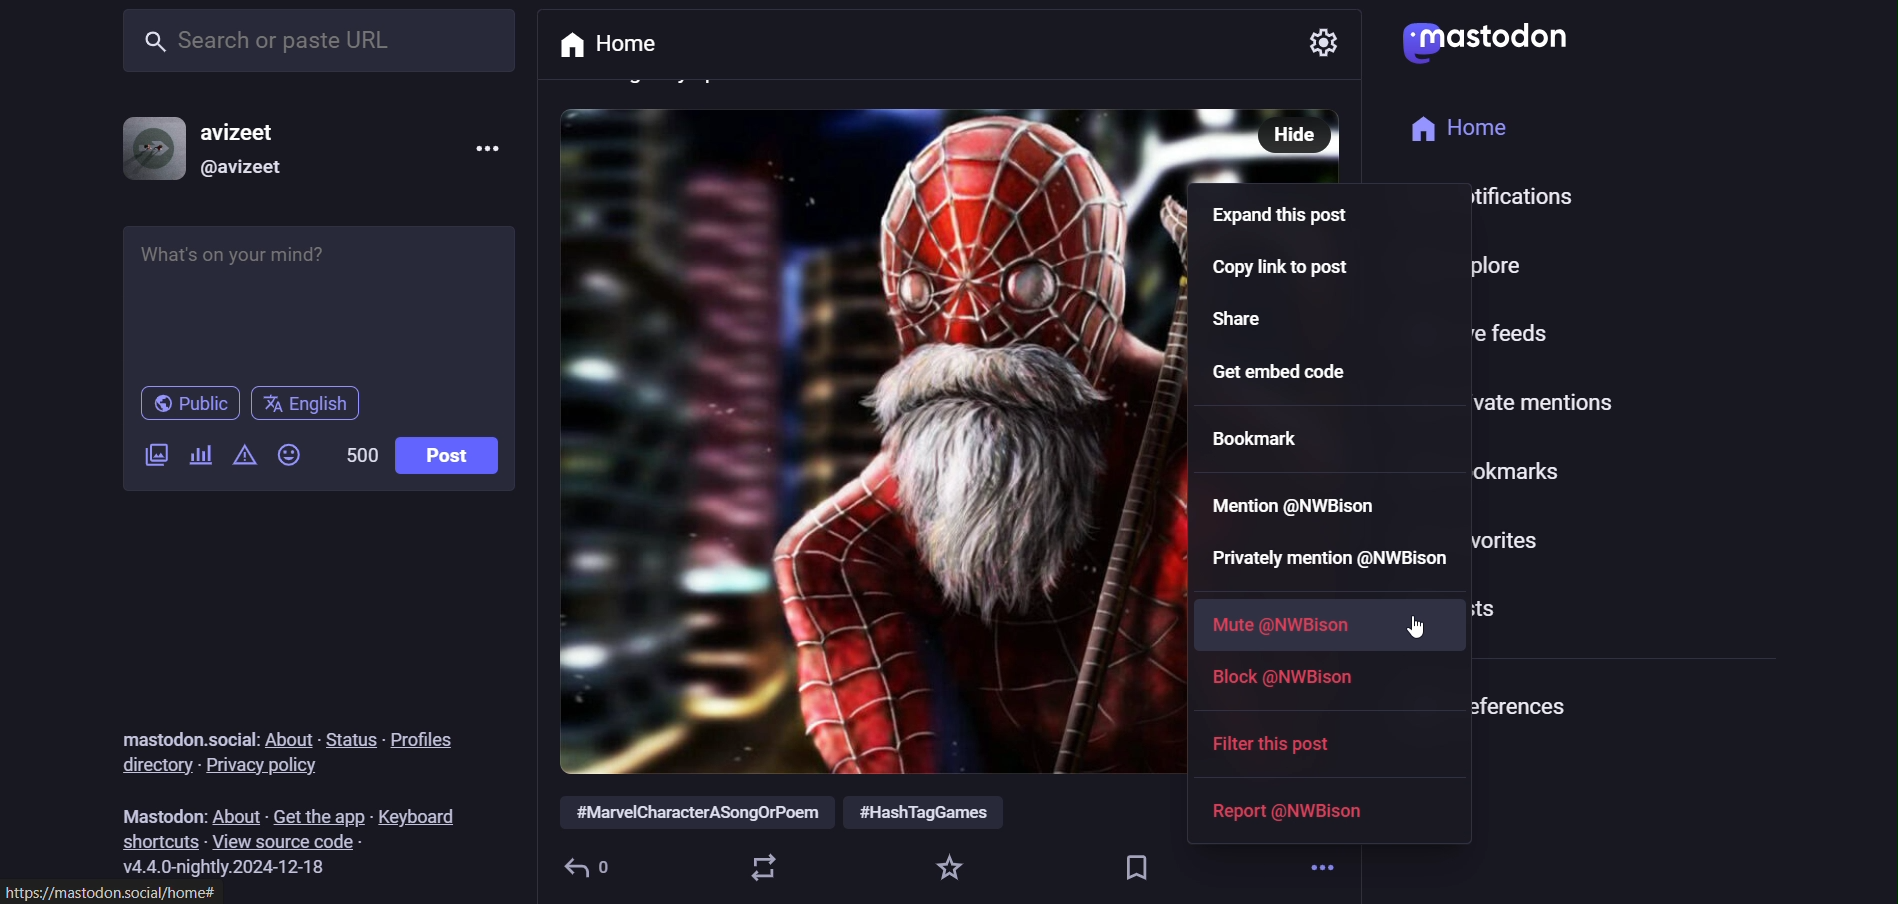 The width and height of the screenshot is (1898, 904). Describe the element at coordinates (151, 766) in the screenshot. I see `directory` at that location.